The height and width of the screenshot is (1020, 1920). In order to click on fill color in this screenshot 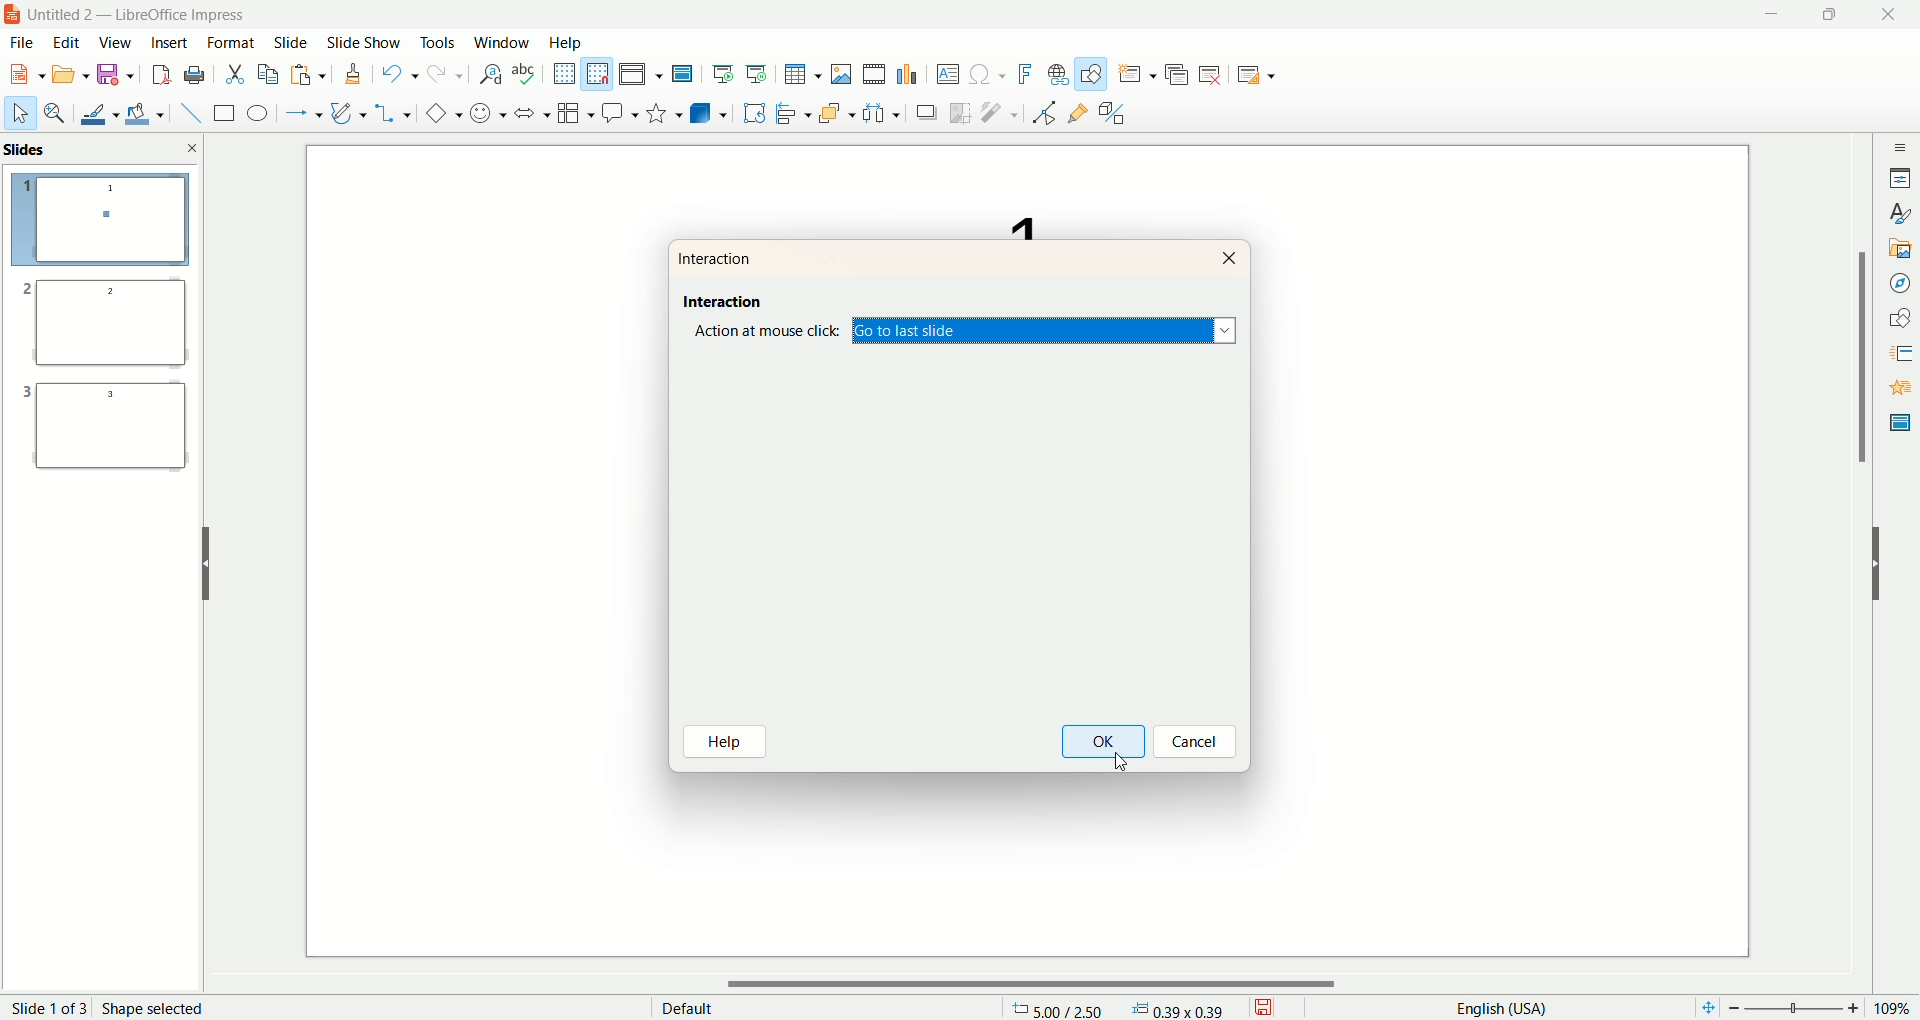, I will do `click(143, 113)`.